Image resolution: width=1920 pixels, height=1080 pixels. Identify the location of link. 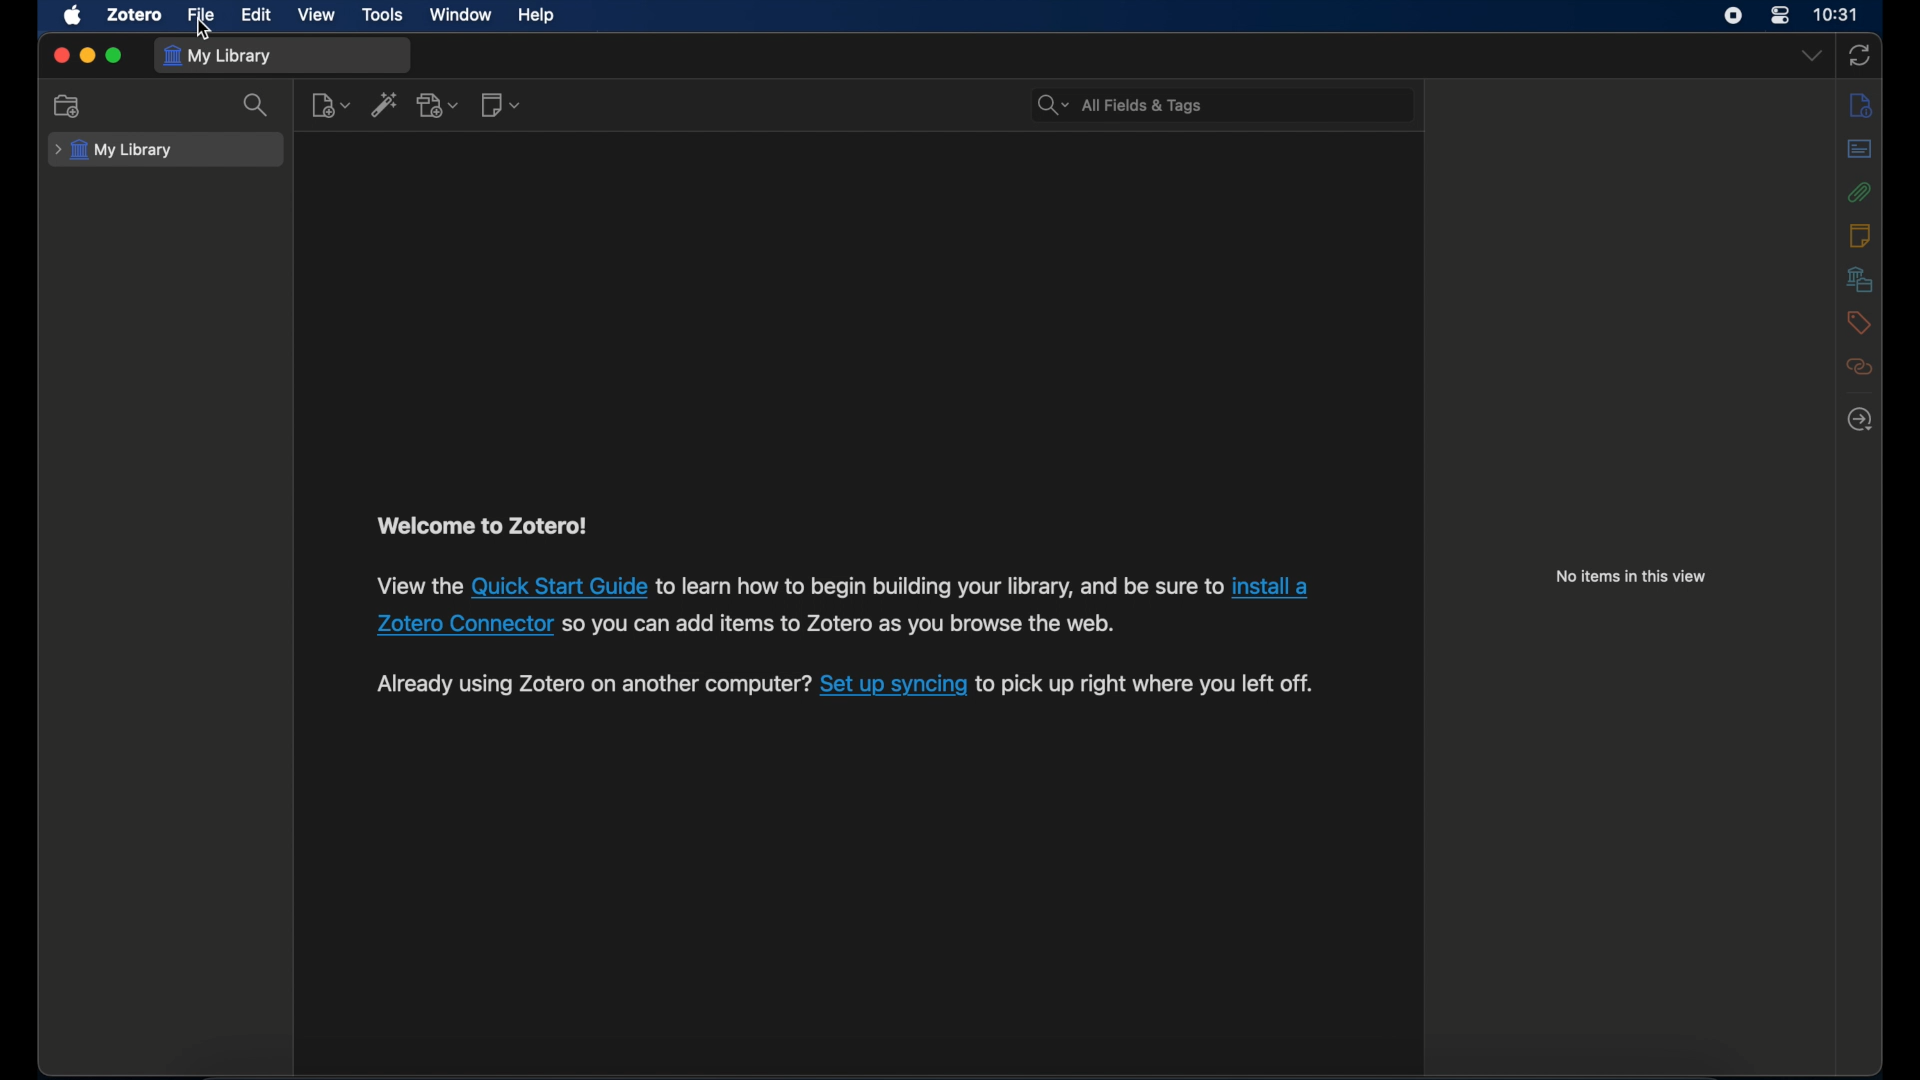
(463, 626).